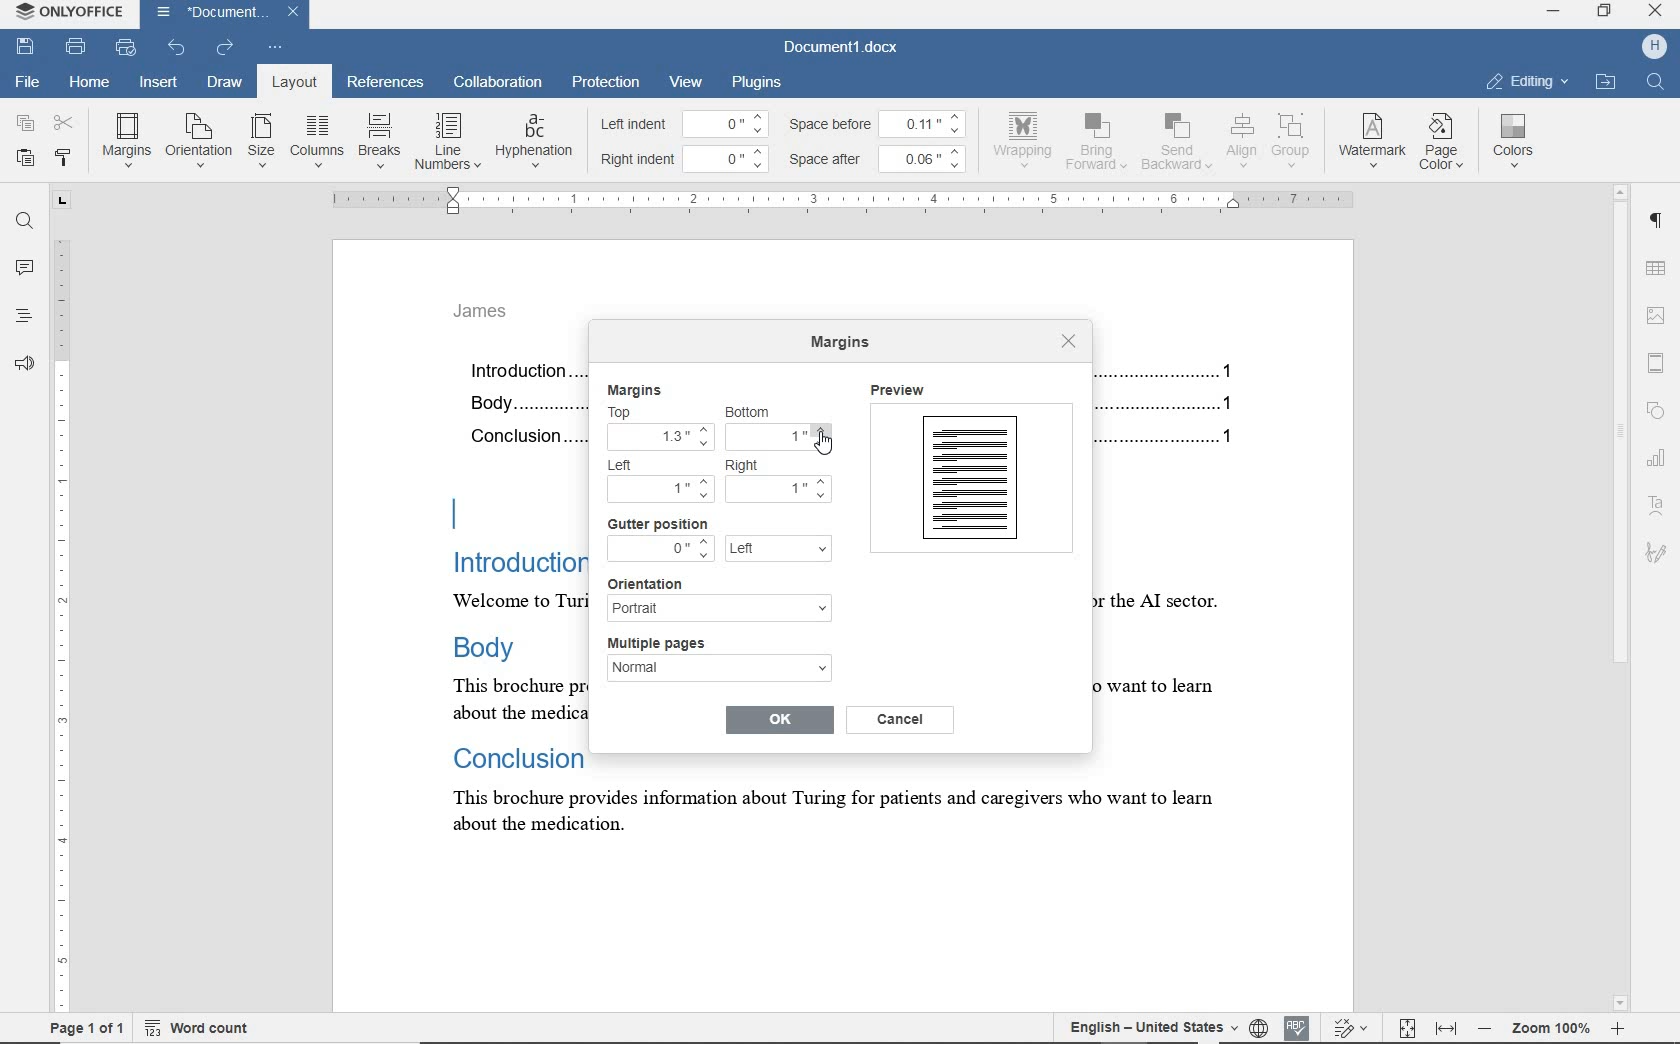 This screenshot has width=1680, height=1044. I want to click on right indent, so click(638, 160).